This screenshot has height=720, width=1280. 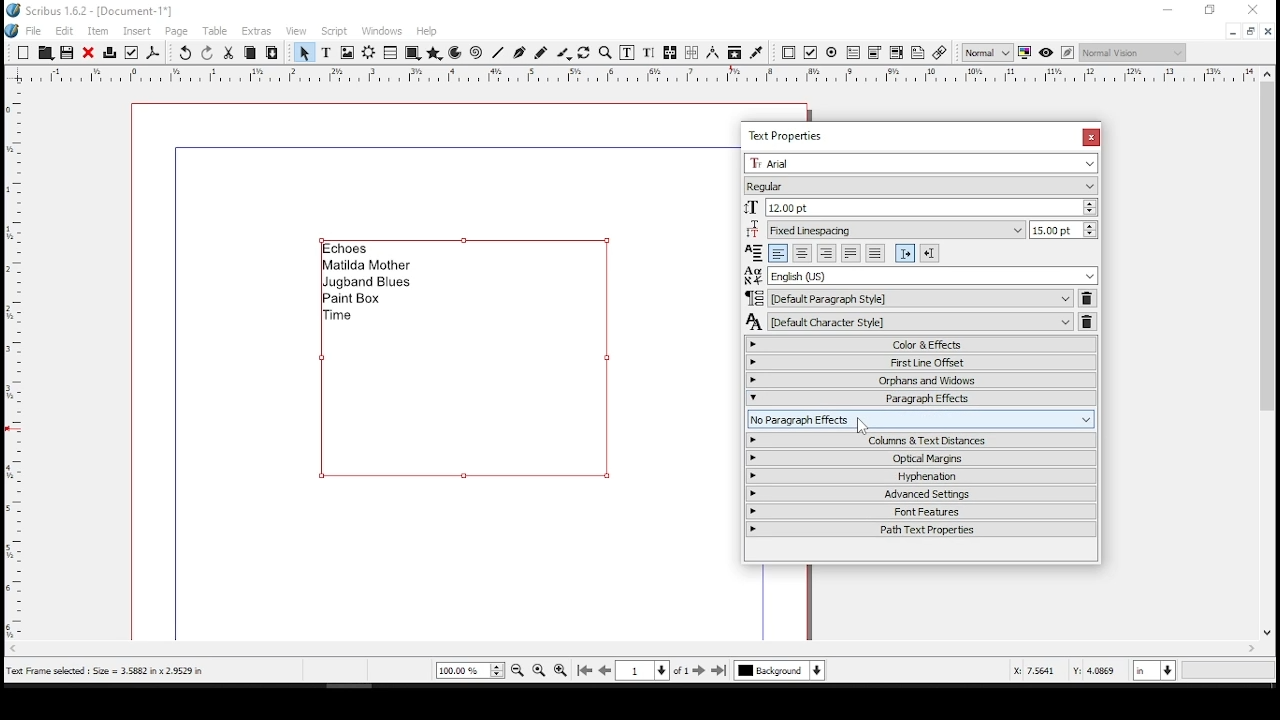 What do you see at coordinates (874, 253) in the screenshot?
I see `align text forced justified` at bounding box center [874, 253].